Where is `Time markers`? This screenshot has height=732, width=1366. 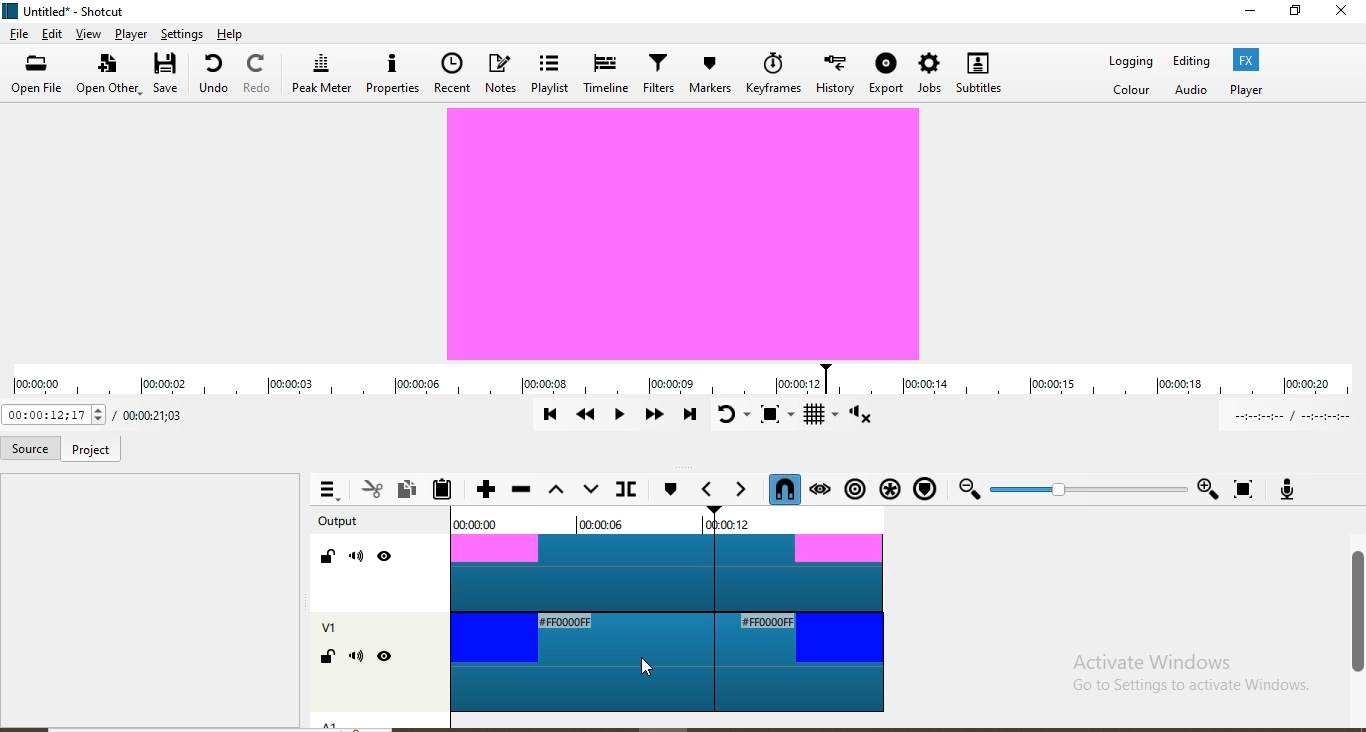 Time markers is located at coordinates (668, 523).